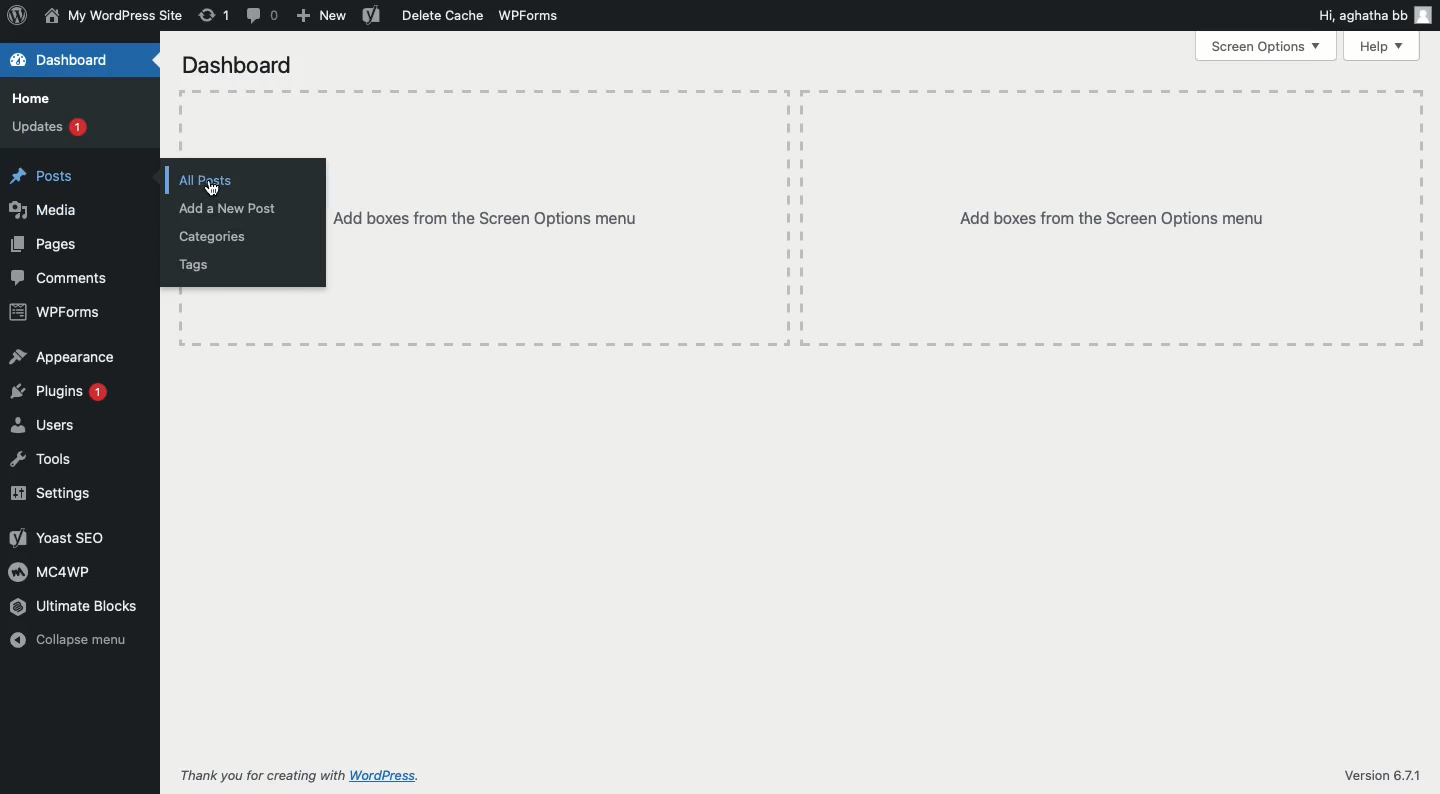  What do you see at coordinates (307, 778) in the screenshot?
I see `Thank you for creating with WordPress.` at bounding box center [307, 778].